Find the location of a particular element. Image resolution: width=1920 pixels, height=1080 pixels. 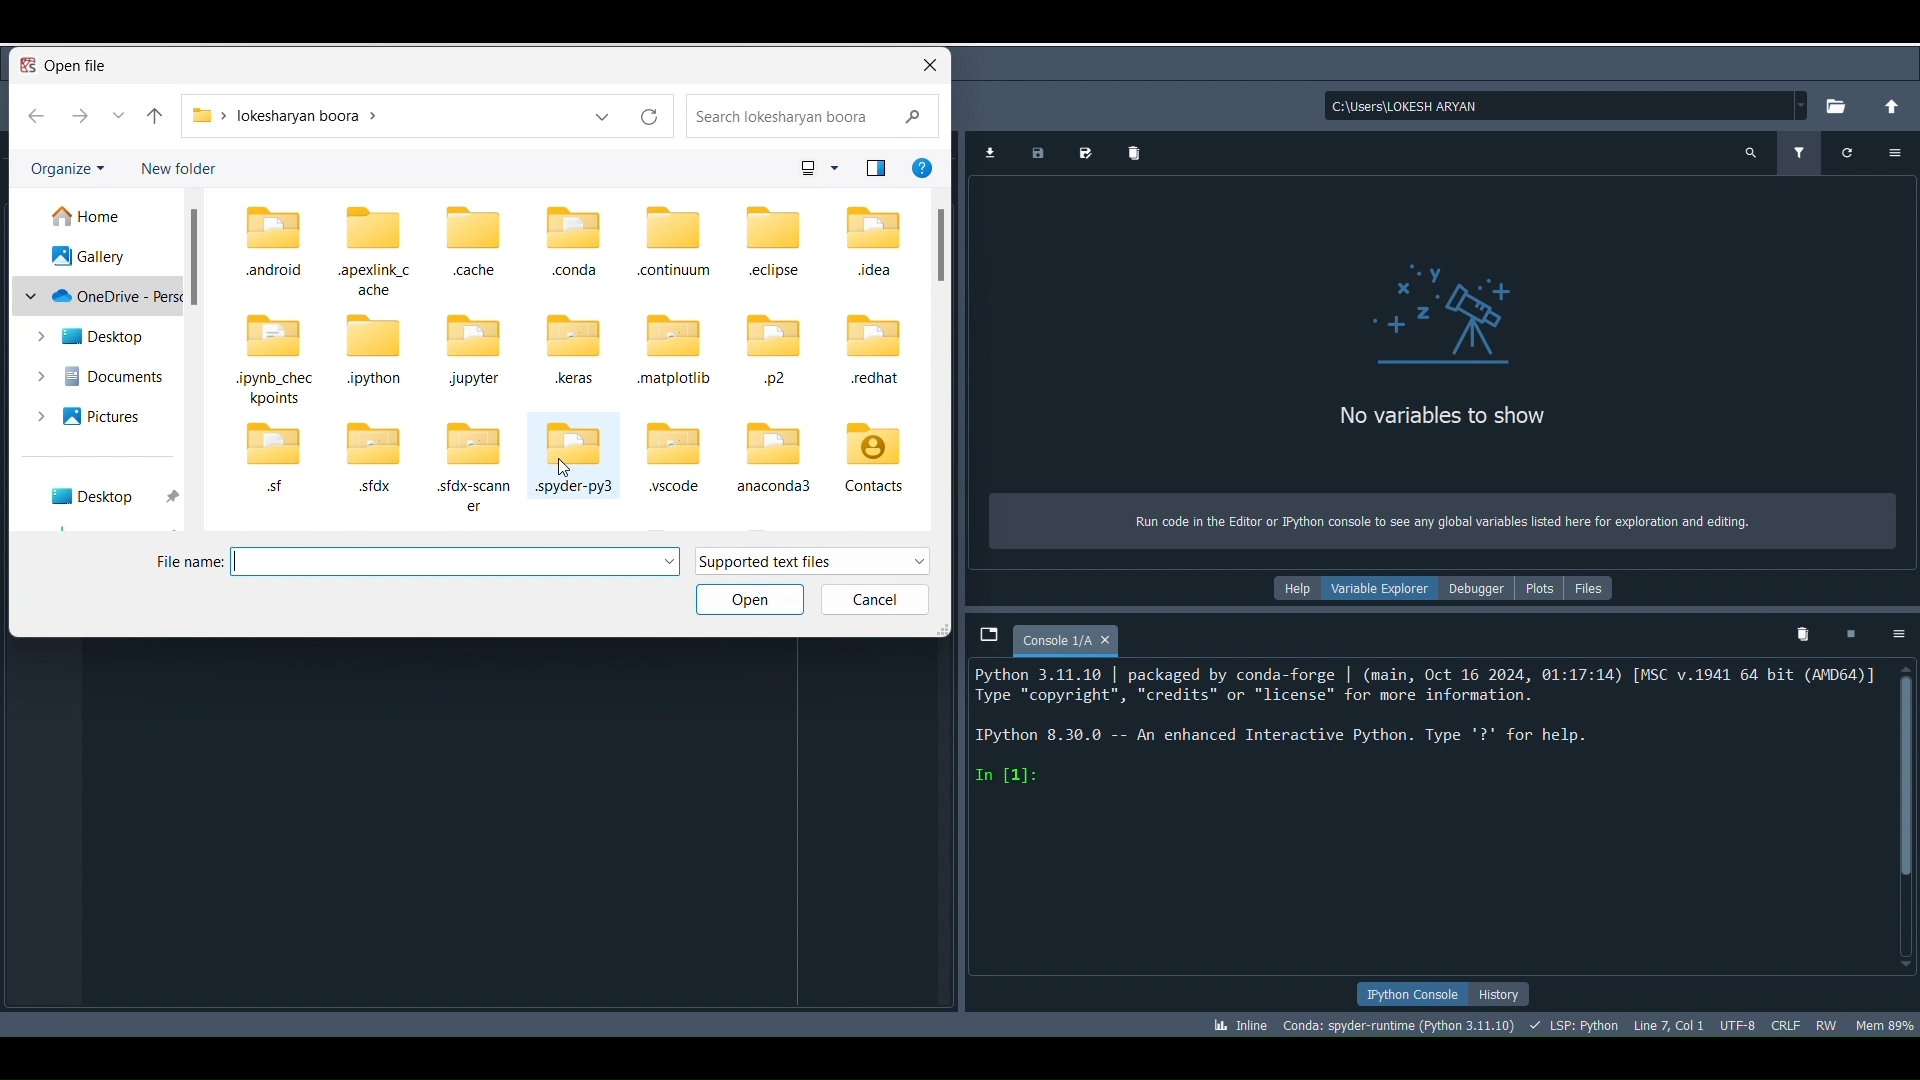

Desktop is located at coordinates (104, 335).